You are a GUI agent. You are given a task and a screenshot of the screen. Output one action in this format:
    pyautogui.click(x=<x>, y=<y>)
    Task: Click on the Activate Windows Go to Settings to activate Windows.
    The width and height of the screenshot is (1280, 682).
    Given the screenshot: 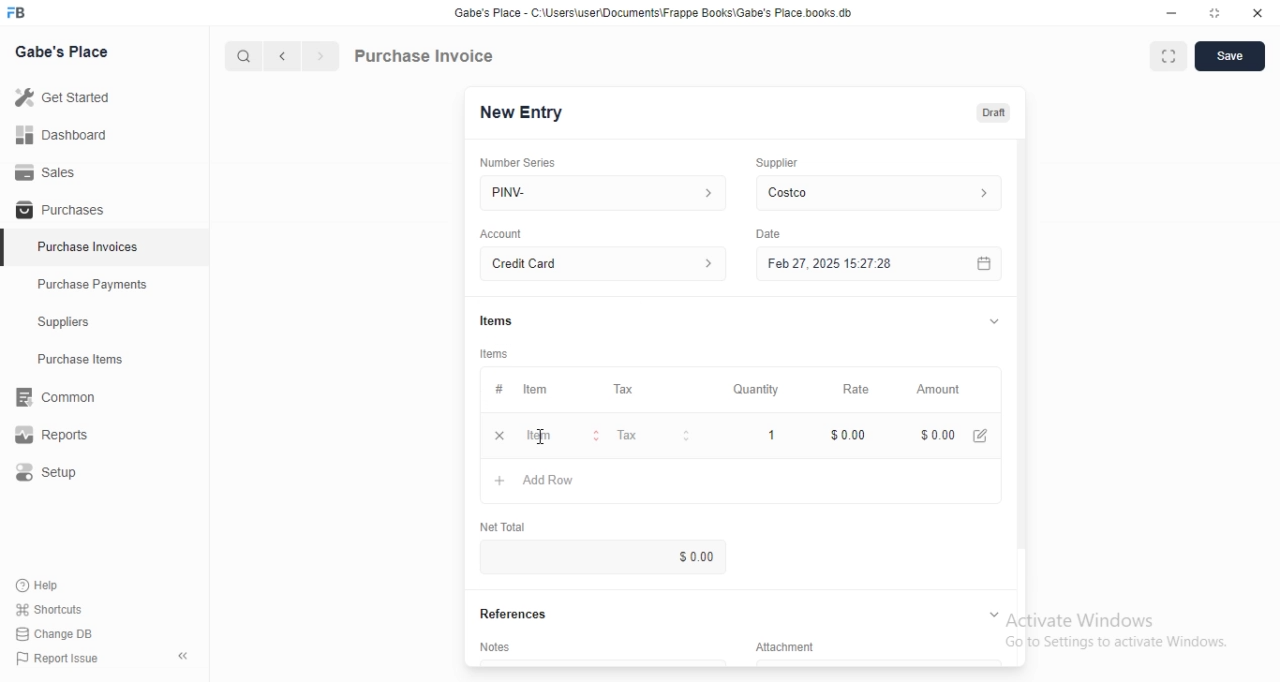 What is the action you would take?
    pyautogui.click(x=1117, y=630)
    